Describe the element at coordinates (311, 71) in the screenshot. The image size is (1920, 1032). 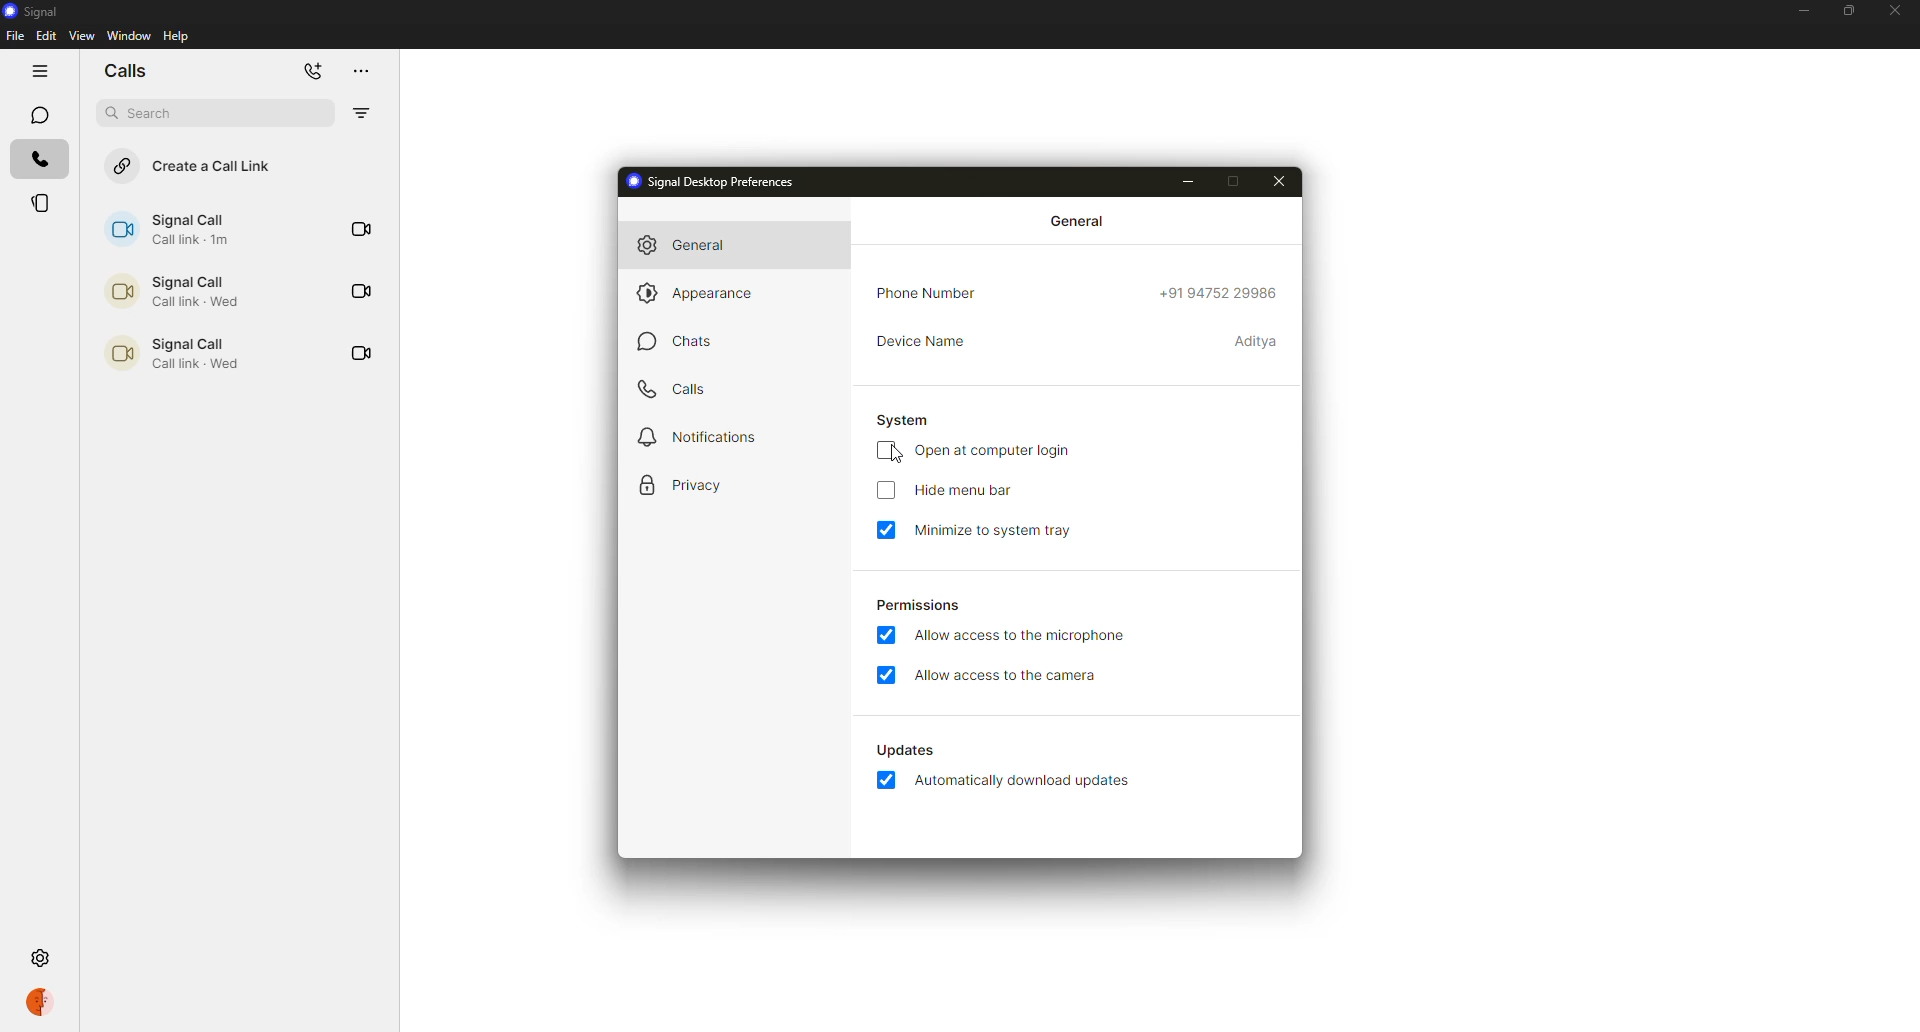
I see `add` at that location.